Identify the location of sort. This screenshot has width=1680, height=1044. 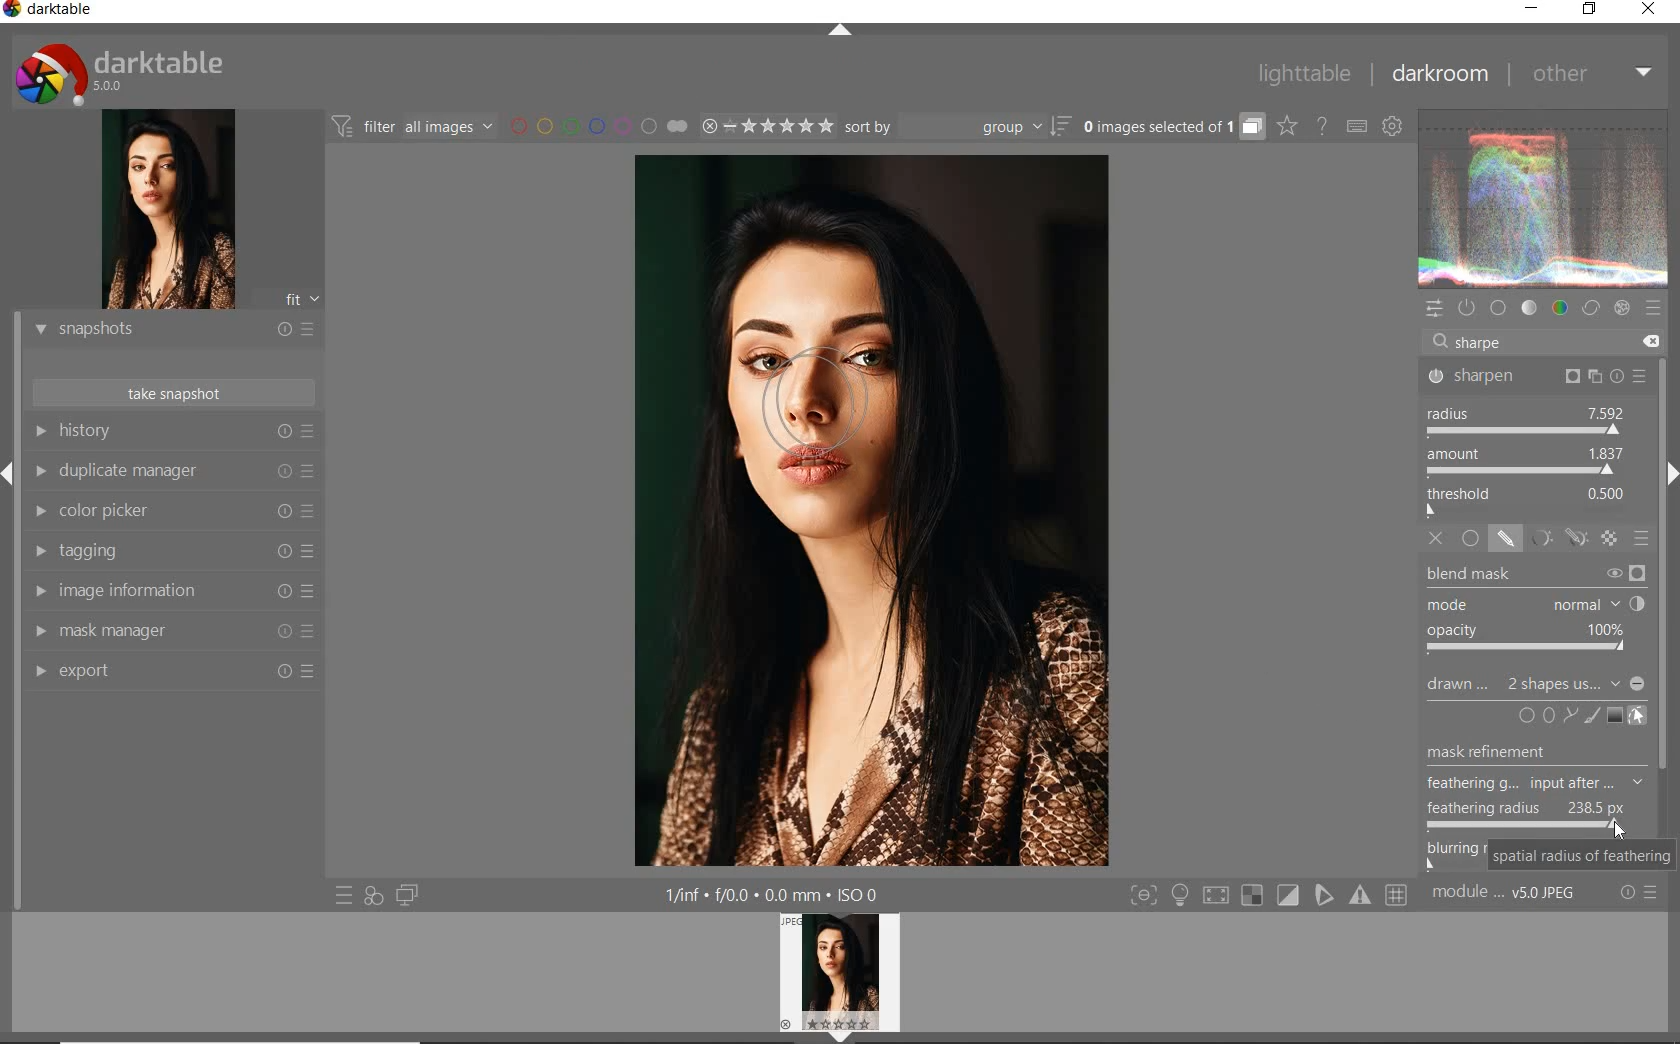
(956, 125).